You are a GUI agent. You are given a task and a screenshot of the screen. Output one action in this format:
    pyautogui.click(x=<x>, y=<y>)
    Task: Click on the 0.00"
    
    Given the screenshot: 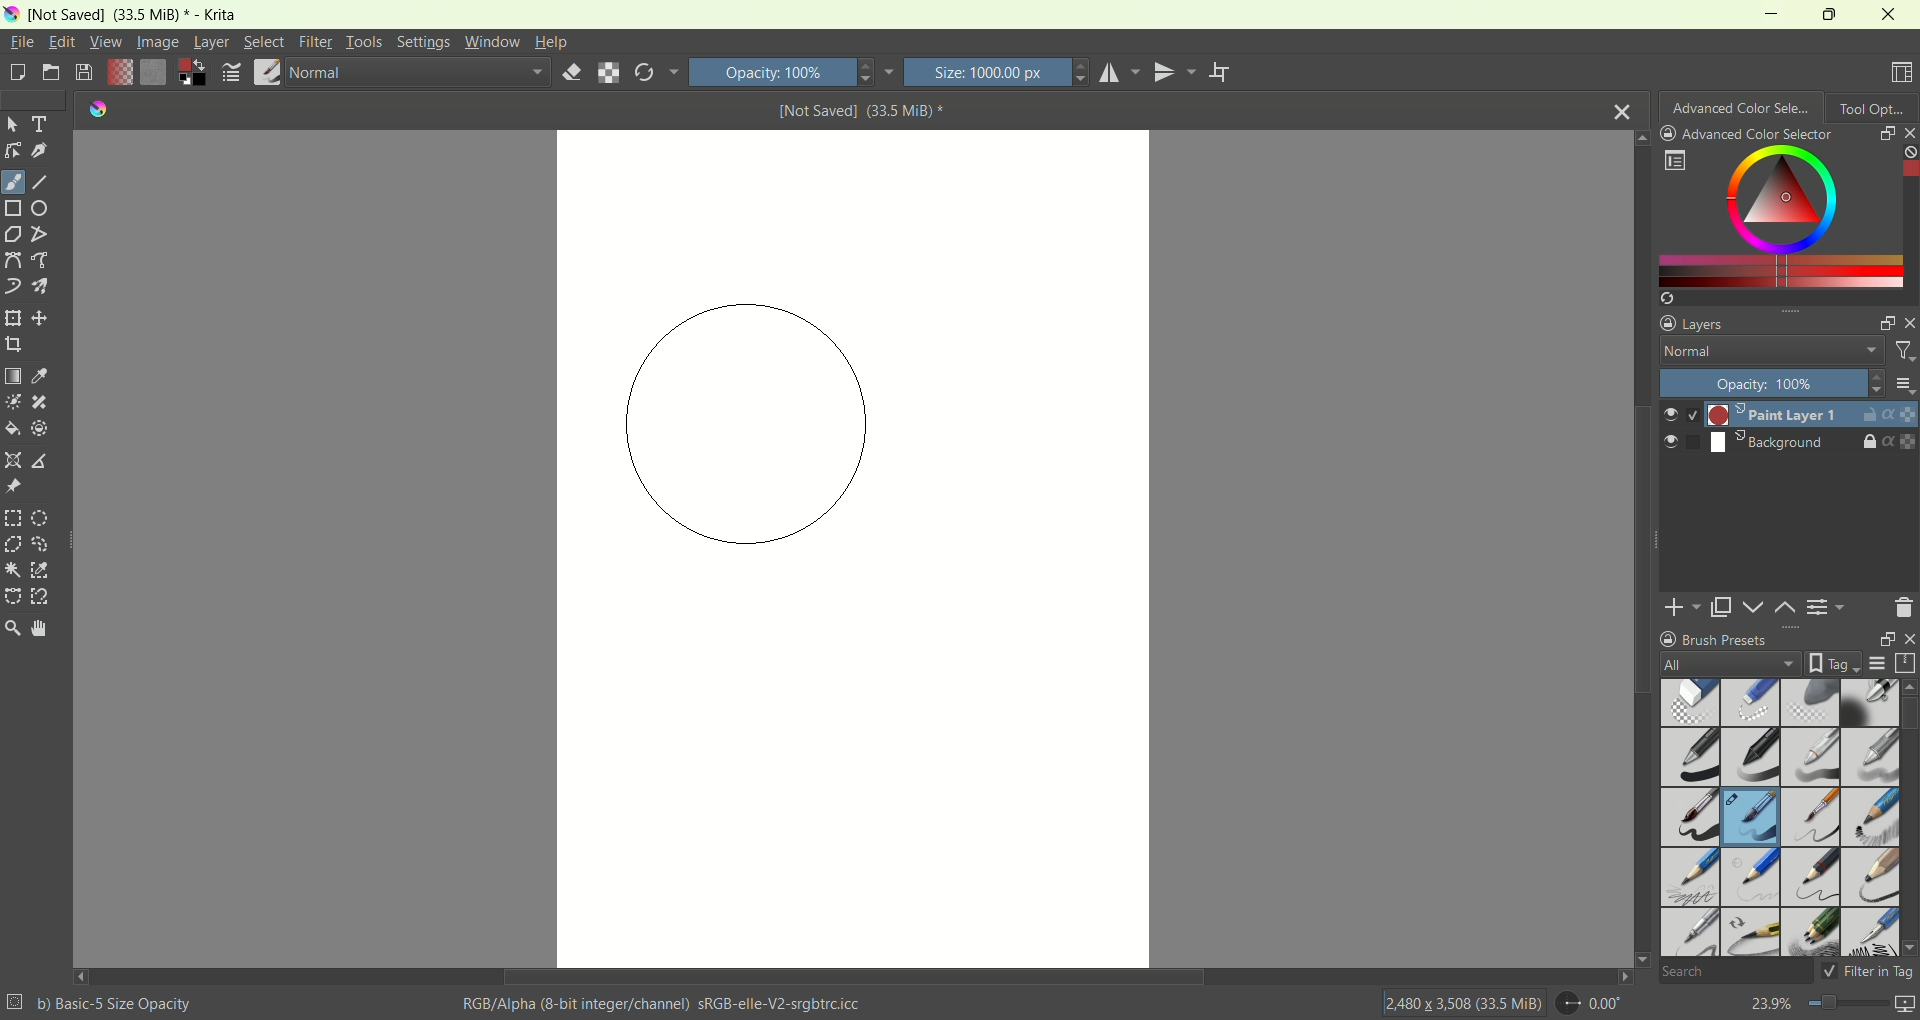 What is the action you would take?
    pyautogui.click(x=1593, y=1003)
    